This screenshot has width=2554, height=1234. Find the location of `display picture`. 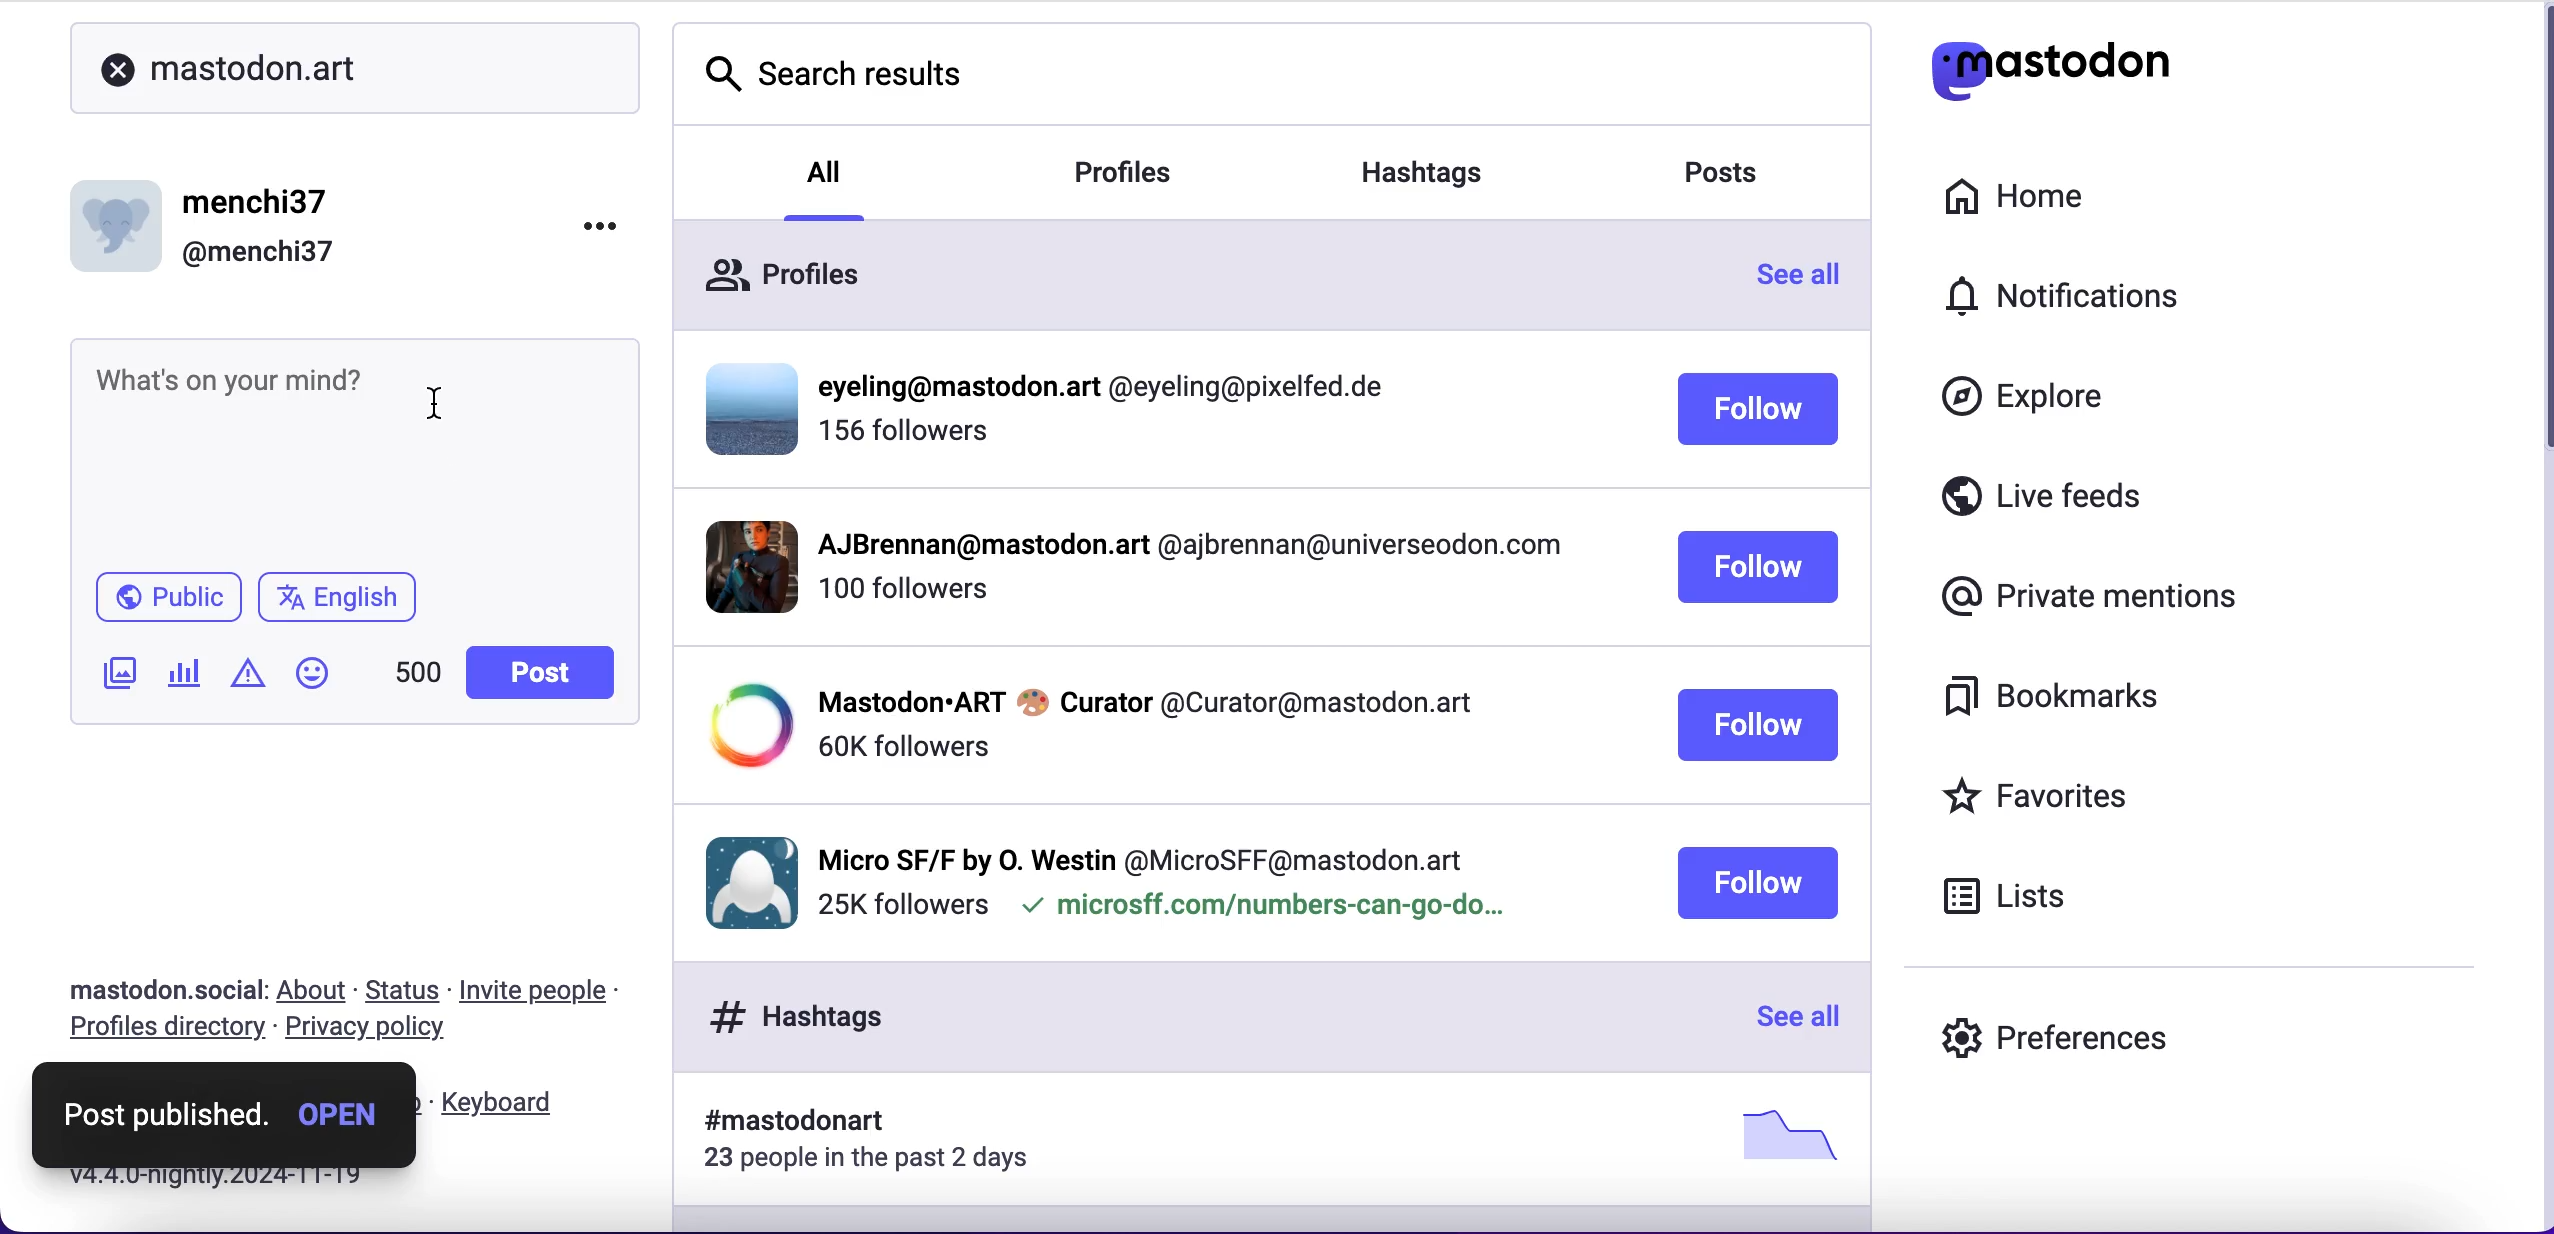

display picture is located at coordinates (744, 406).